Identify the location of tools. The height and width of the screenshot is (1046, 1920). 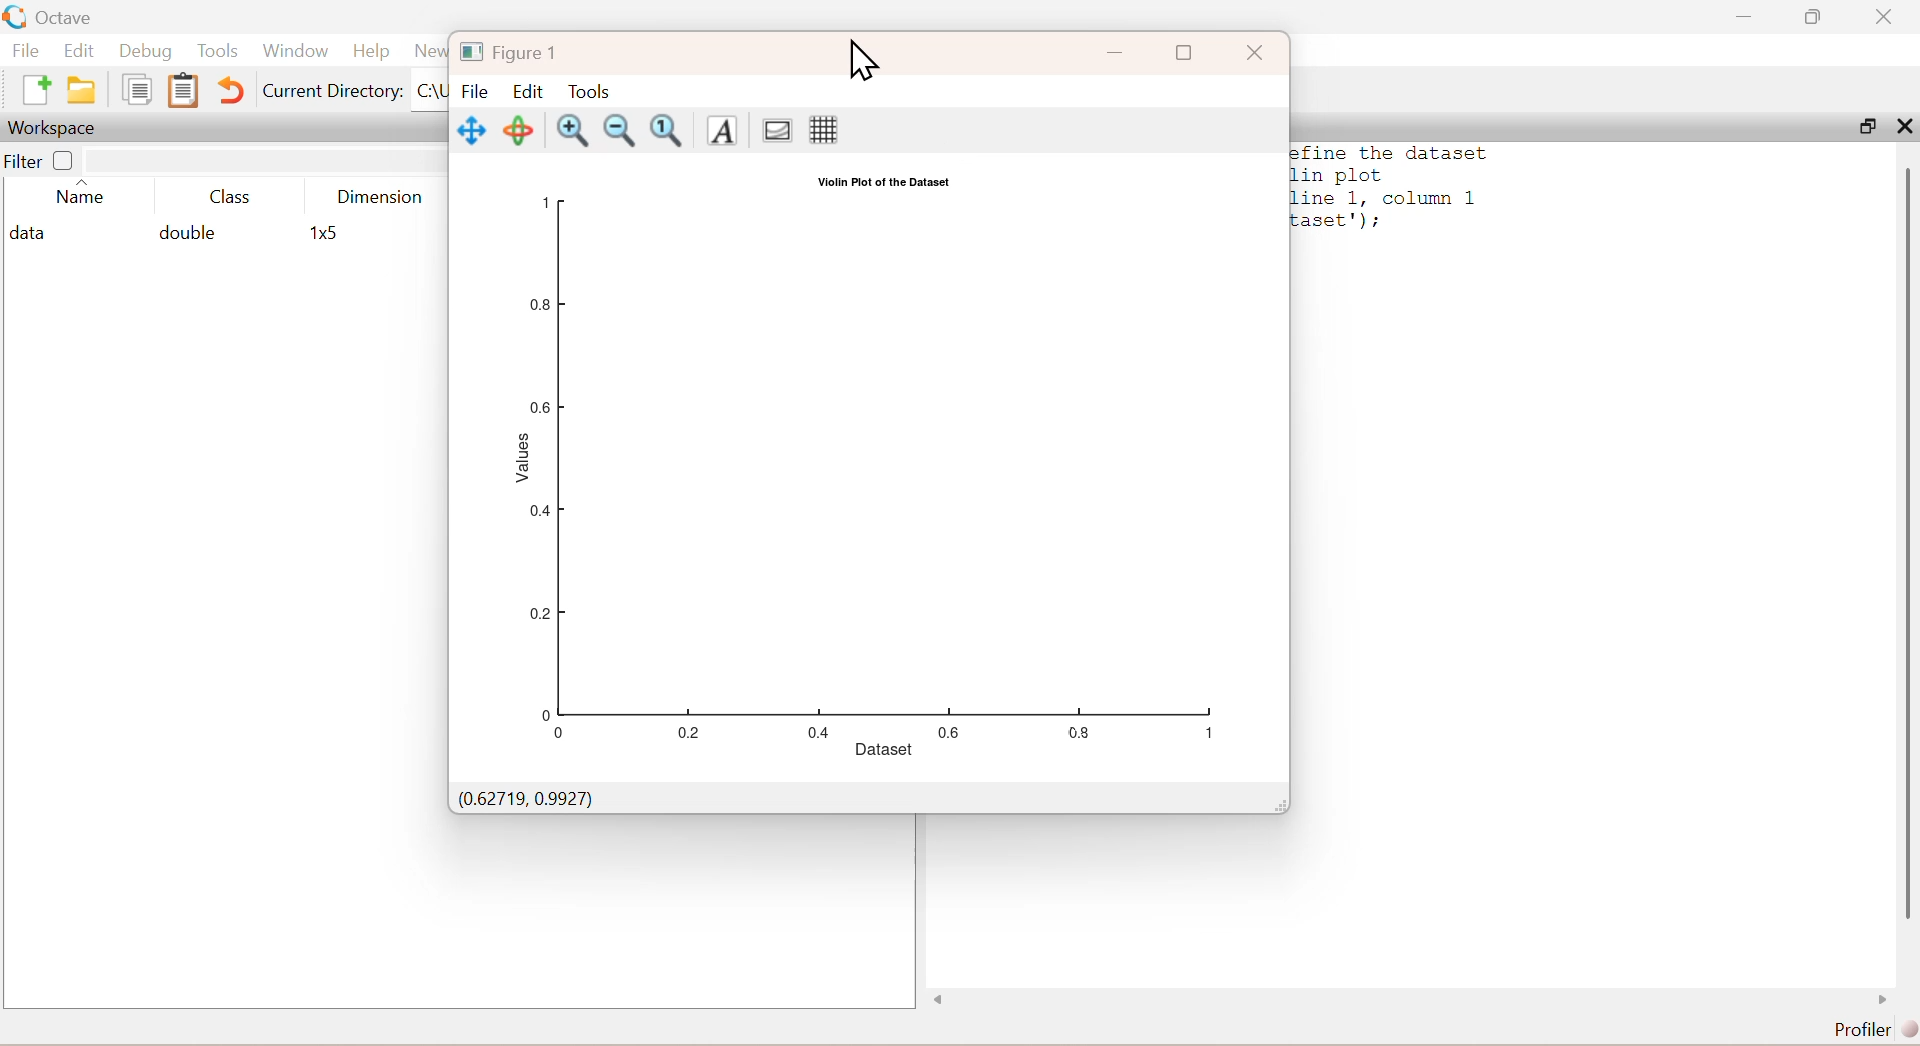
(220, 50).